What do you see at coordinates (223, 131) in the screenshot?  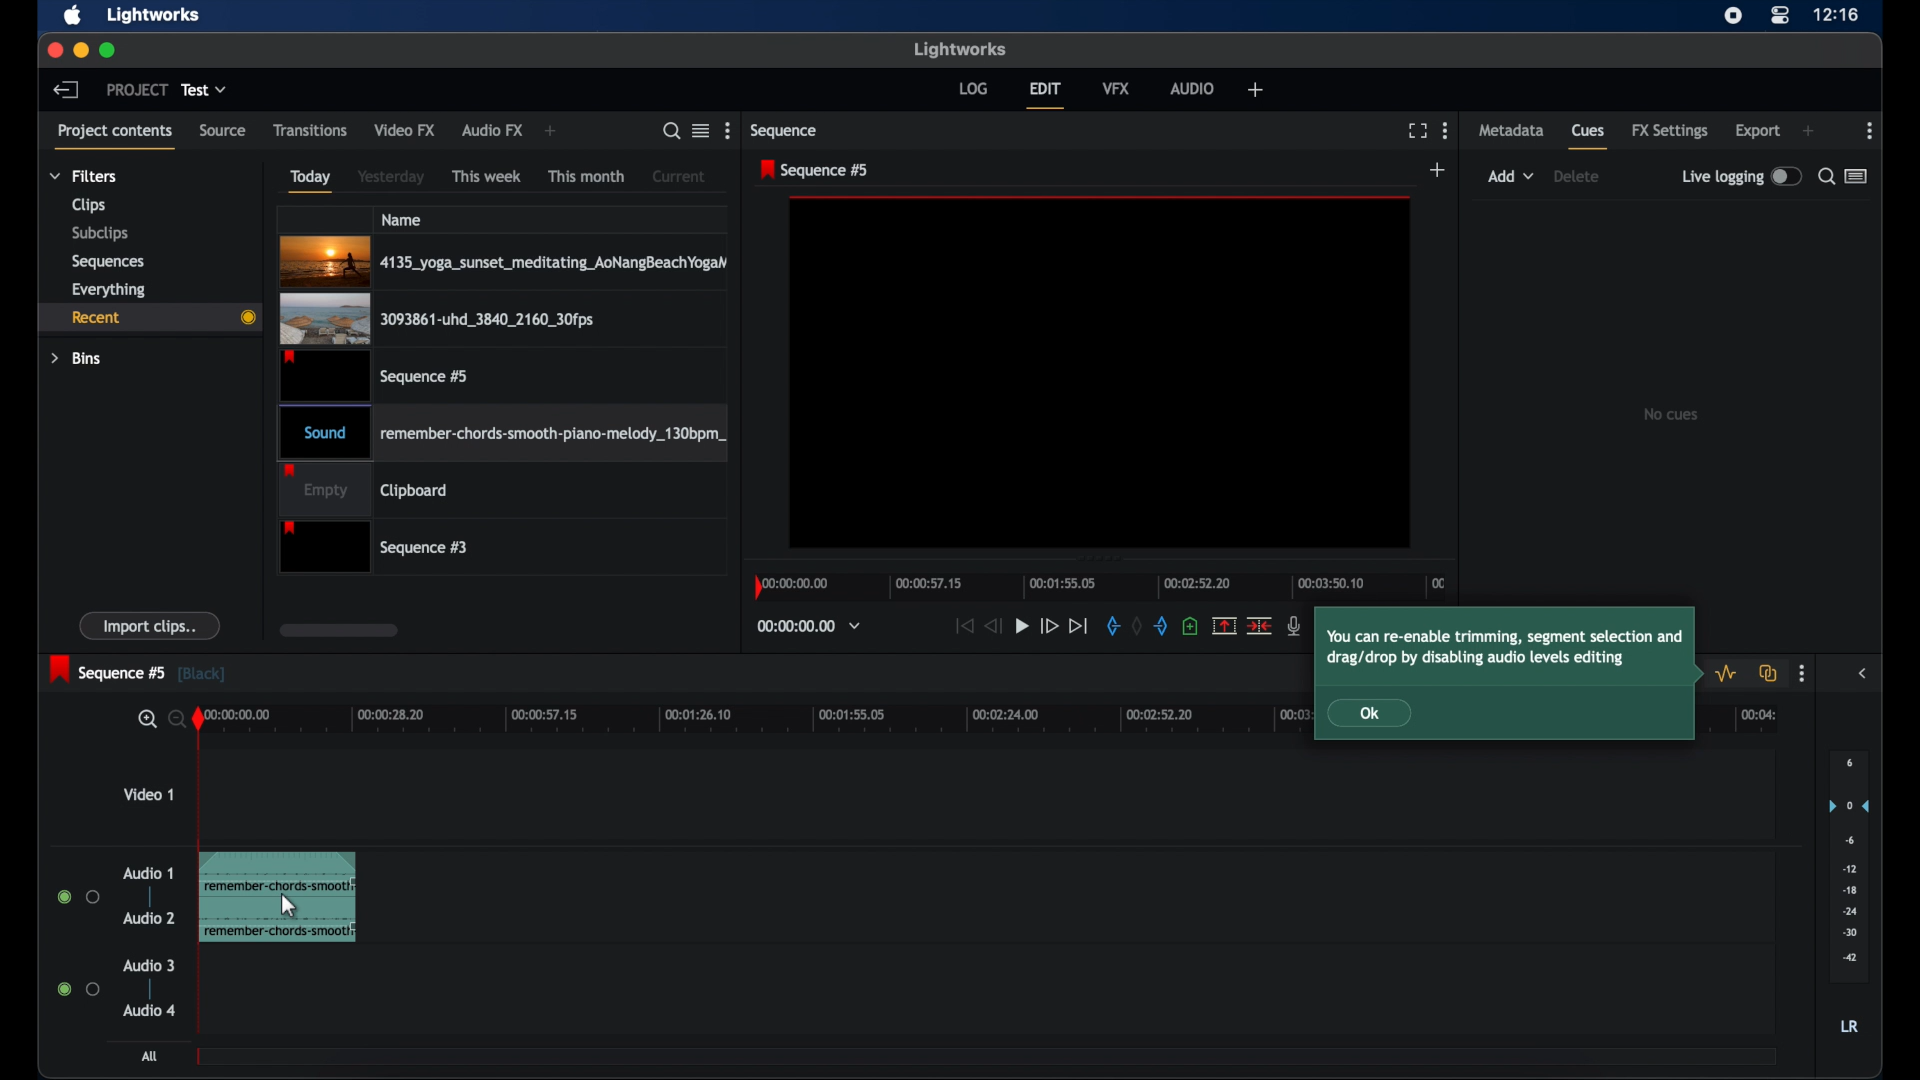 I see `source` at bounding box center [223, 131].